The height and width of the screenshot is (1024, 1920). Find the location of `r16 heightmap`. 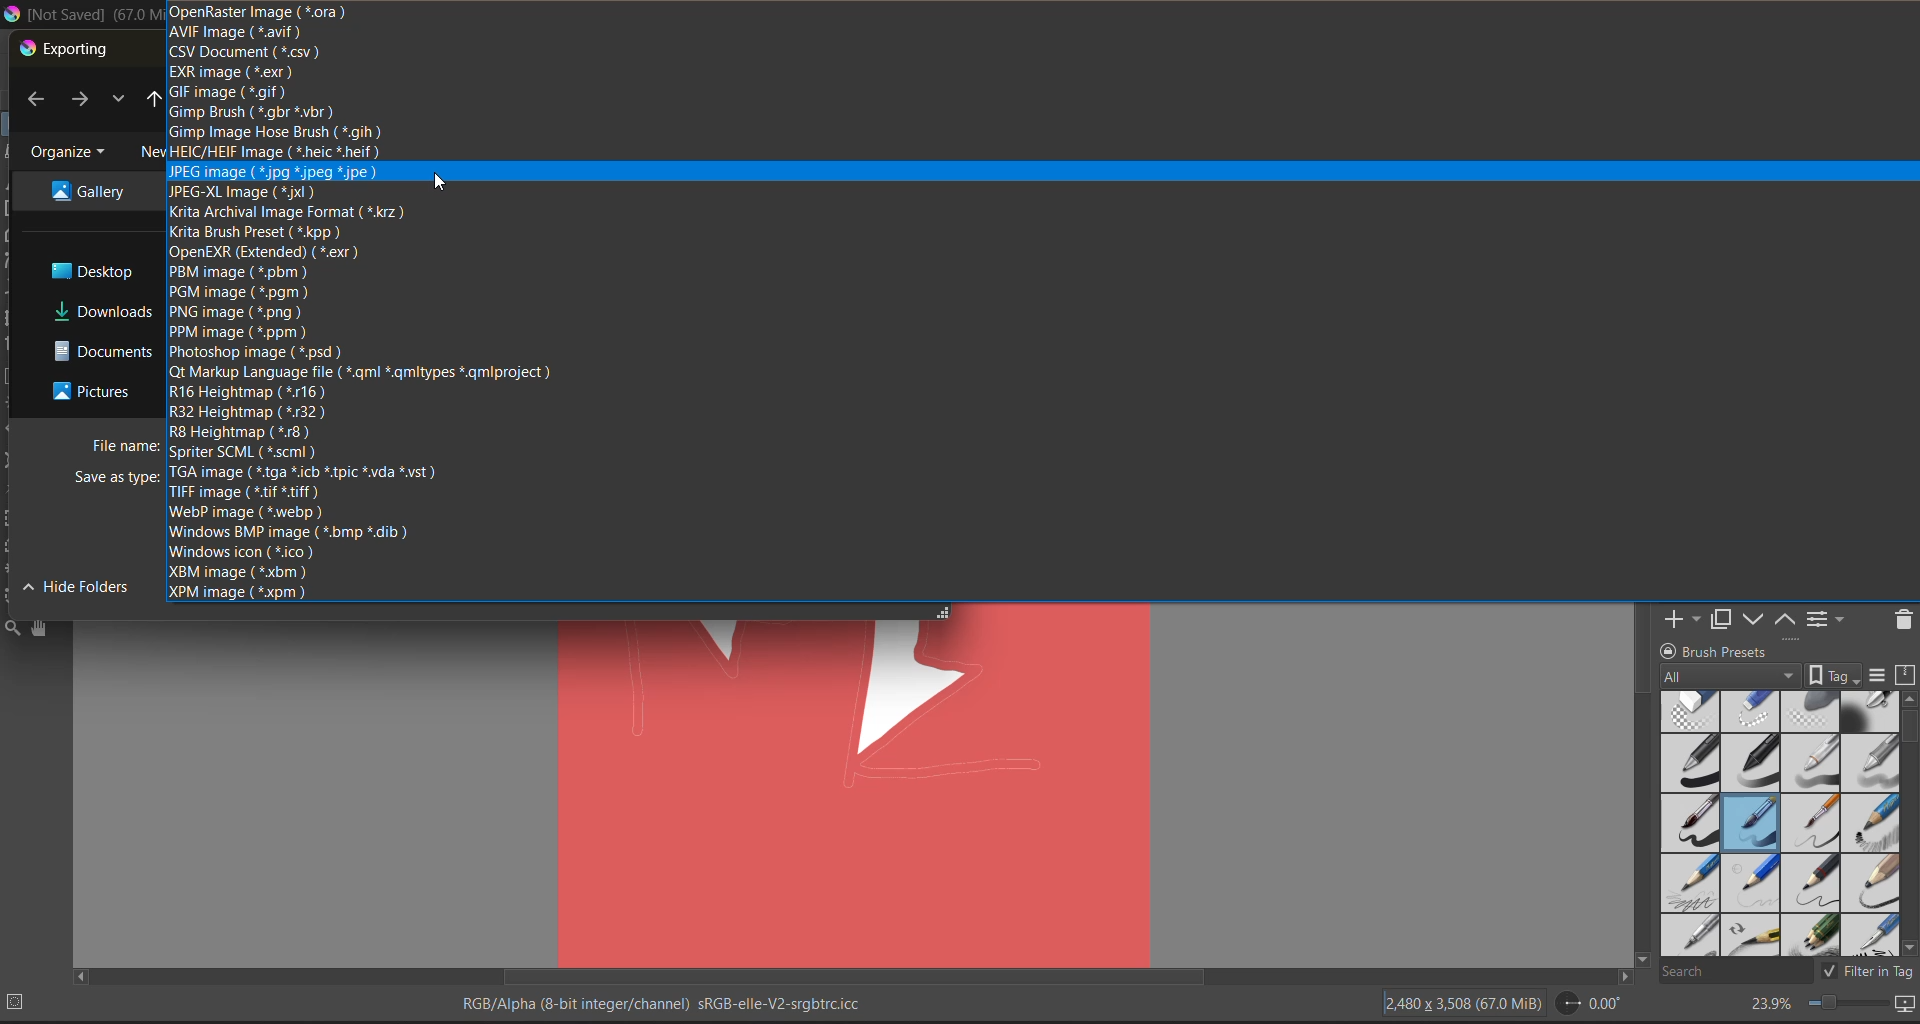

r16 heightmap is located at coordinates (246, 392).